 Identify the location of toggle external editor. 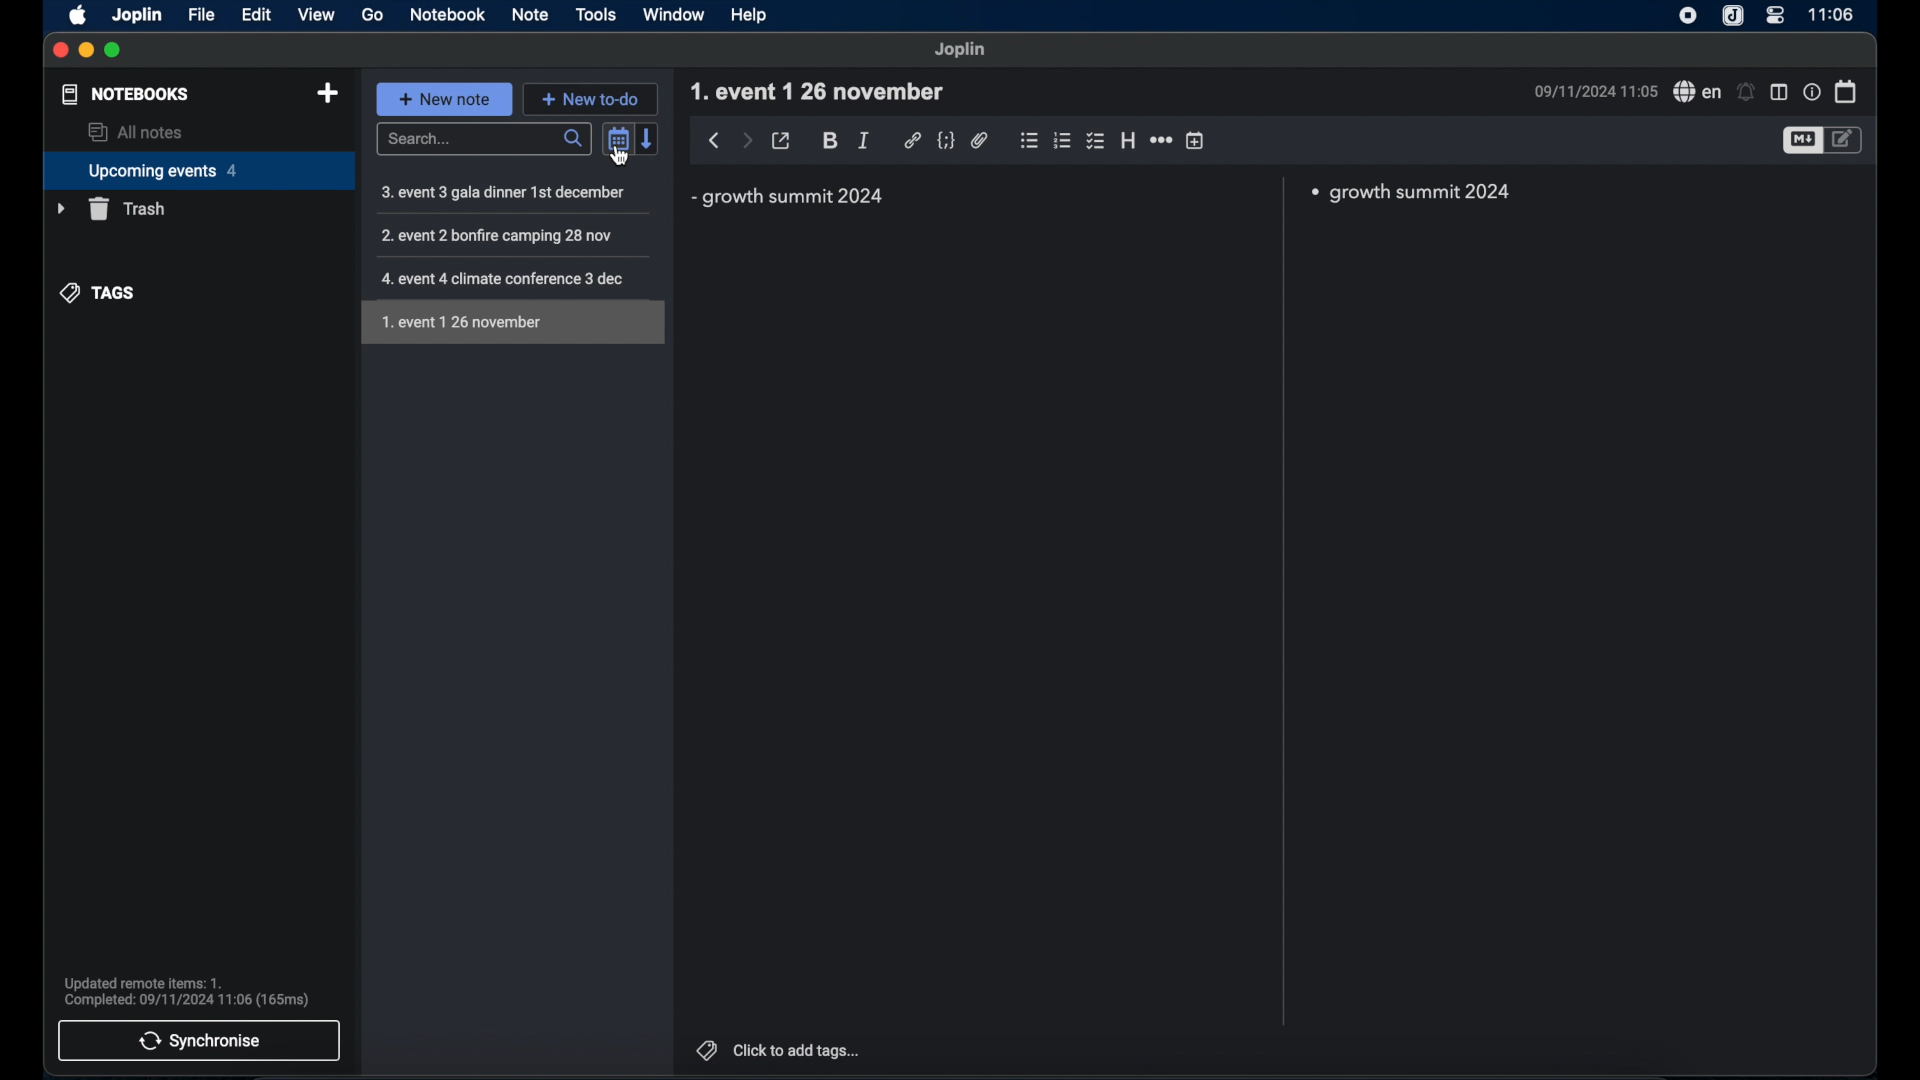
(783, 140).